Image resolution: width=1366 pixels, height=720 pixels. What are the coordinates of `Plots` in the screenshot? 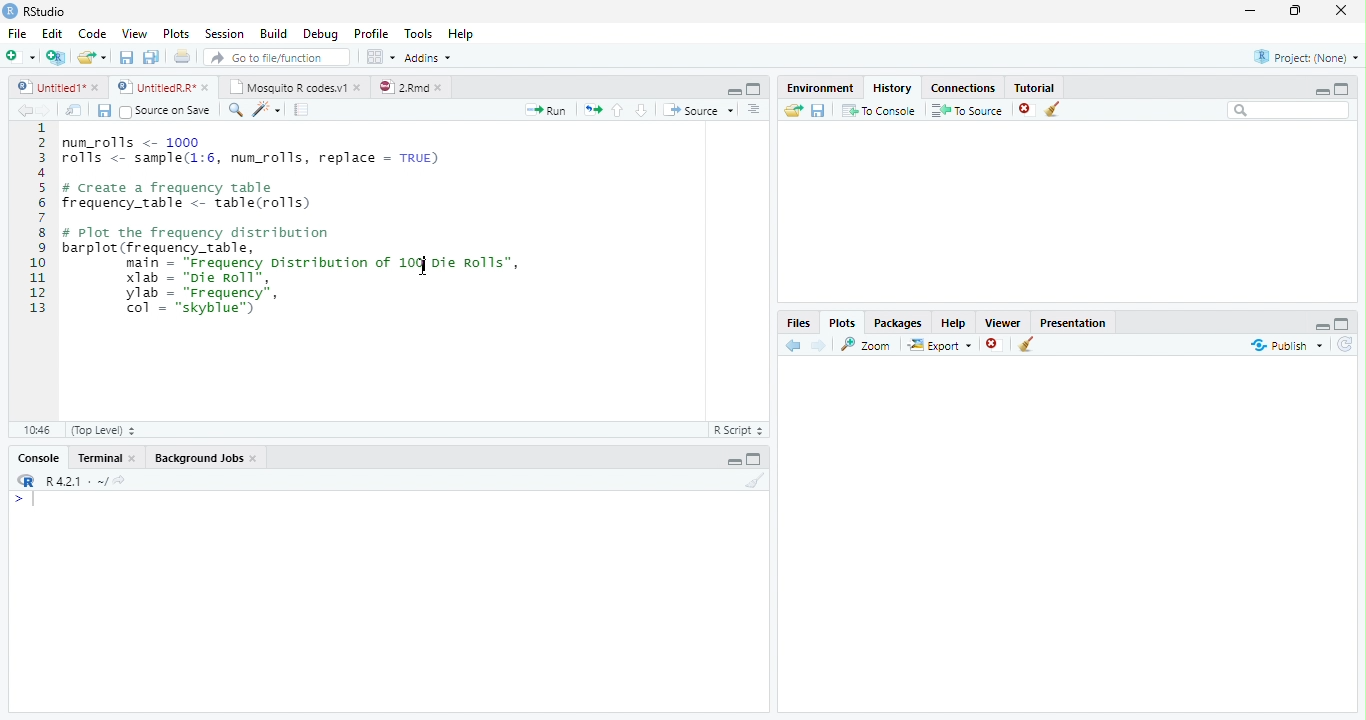 It's located at (177, 32).